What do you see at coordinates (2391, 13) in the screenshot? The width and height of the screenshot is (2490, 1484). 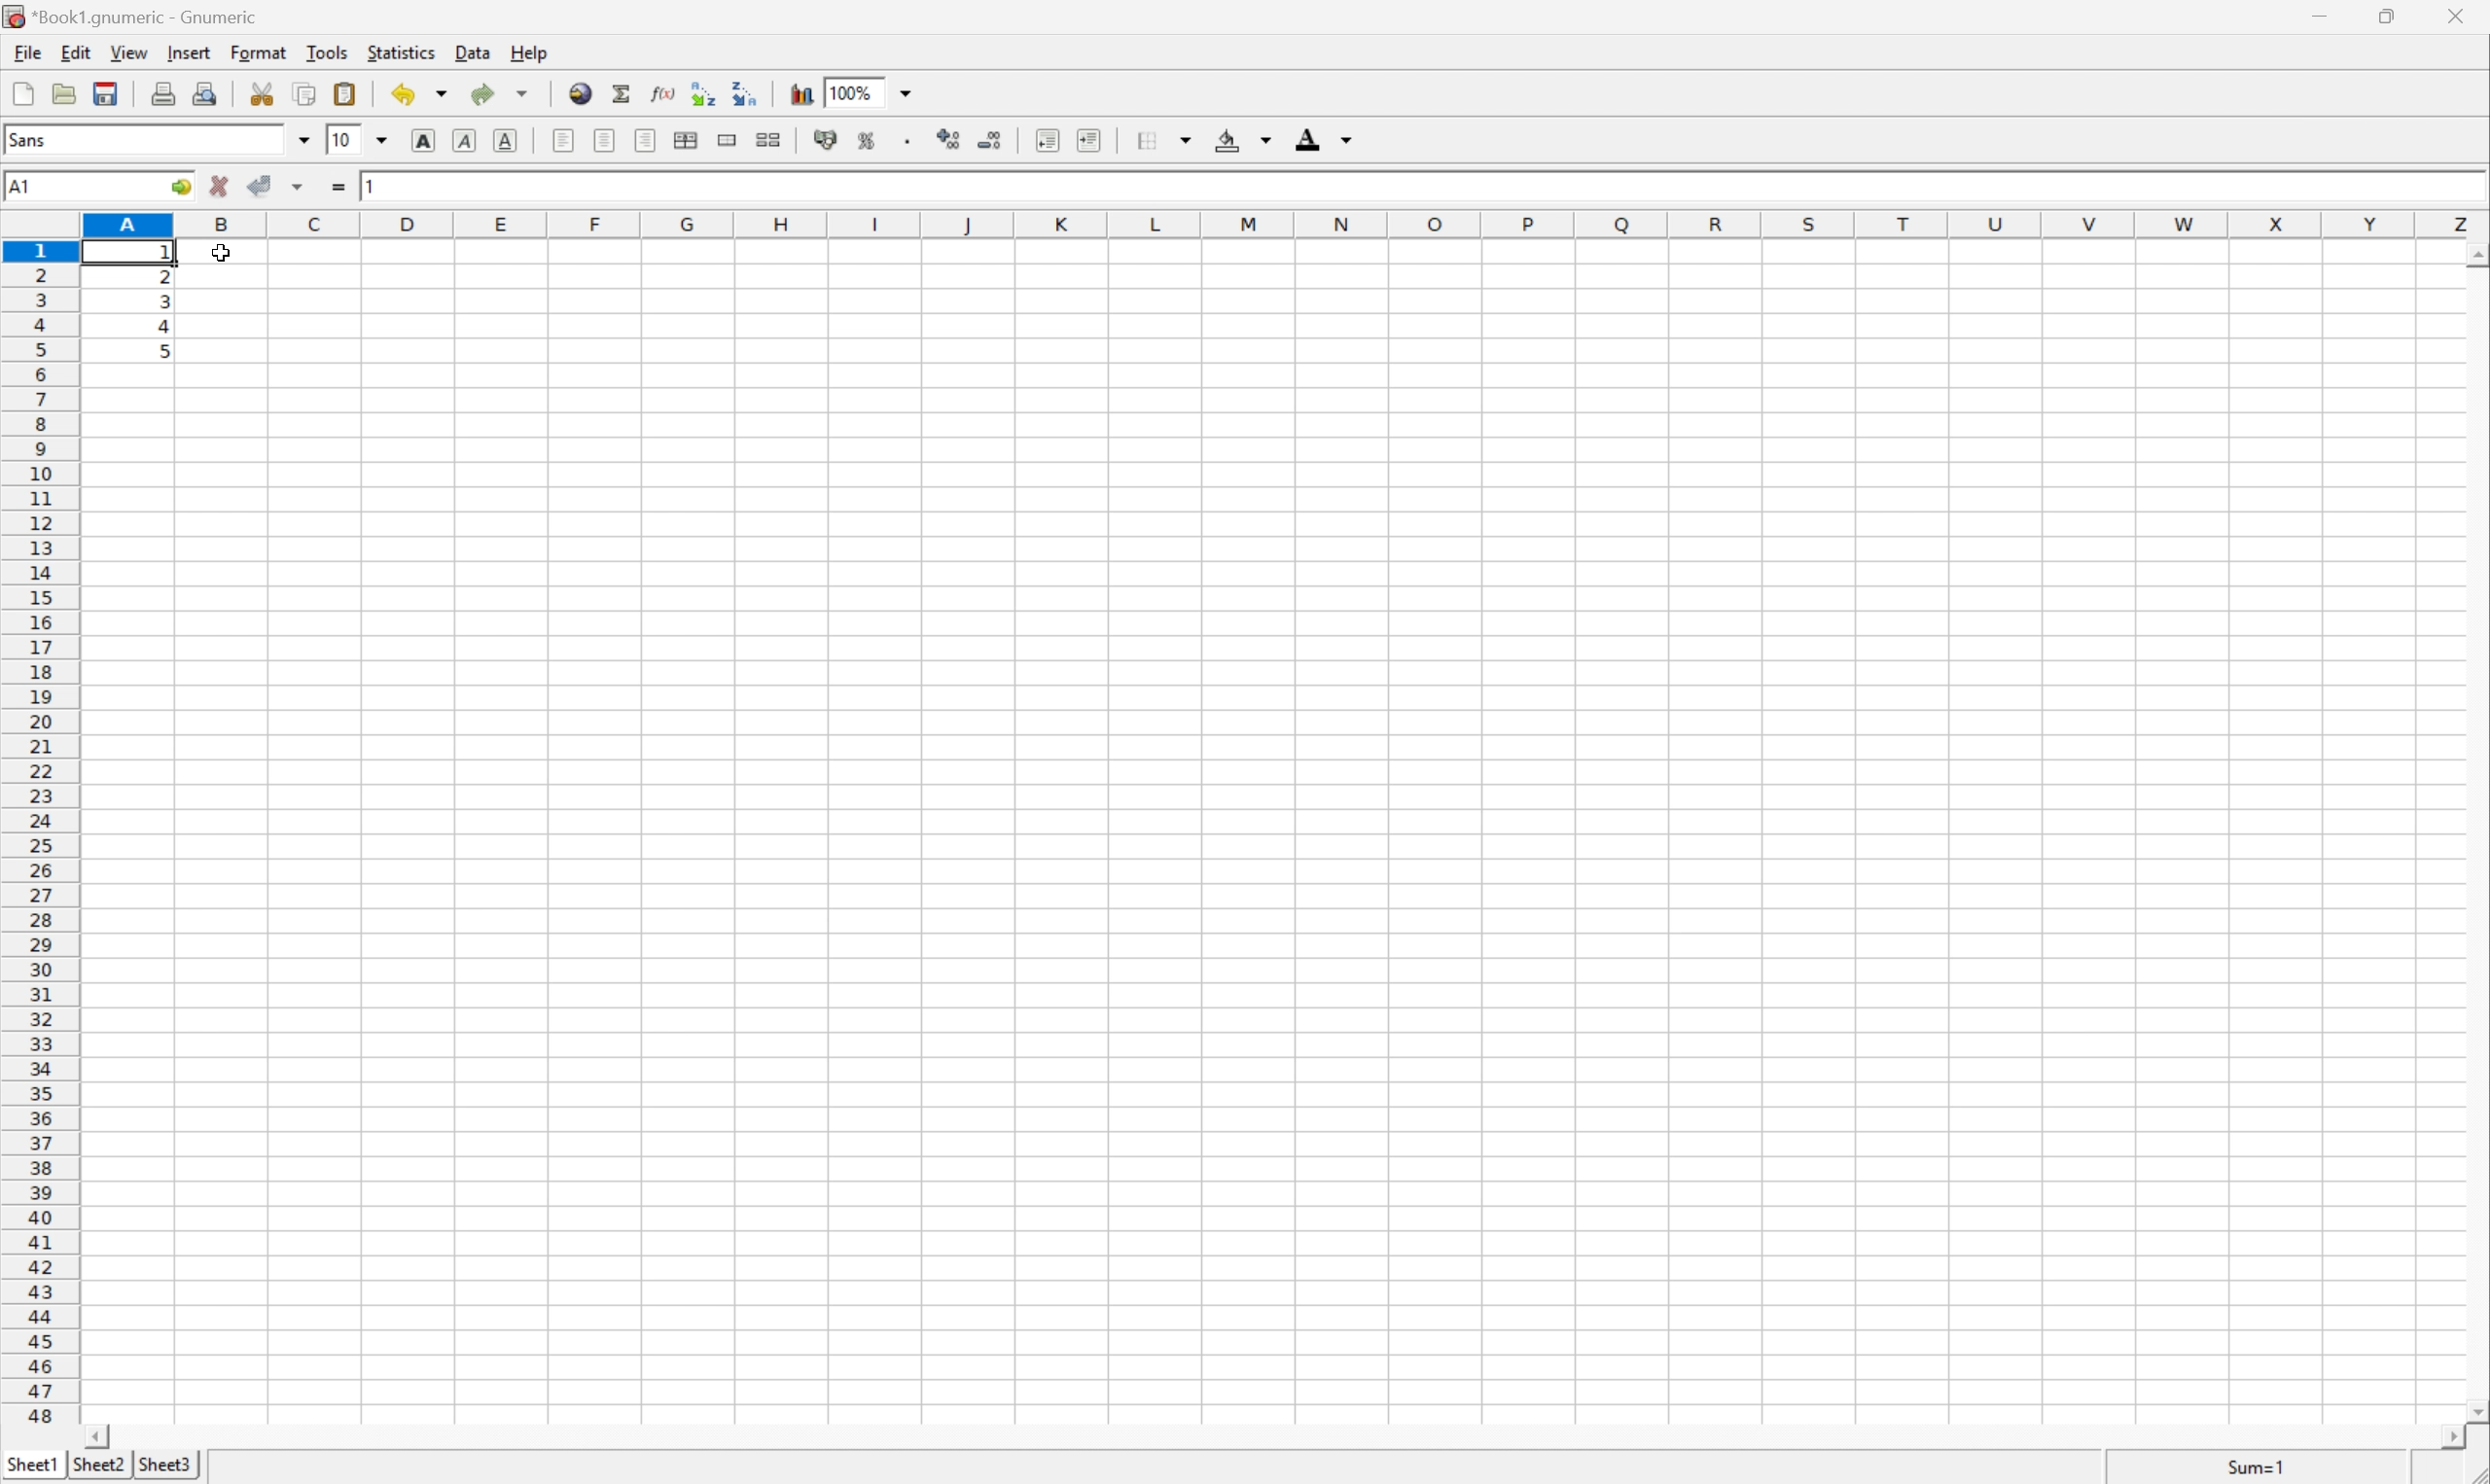 I see `Restore Down` at bounding box center [2391, 13].